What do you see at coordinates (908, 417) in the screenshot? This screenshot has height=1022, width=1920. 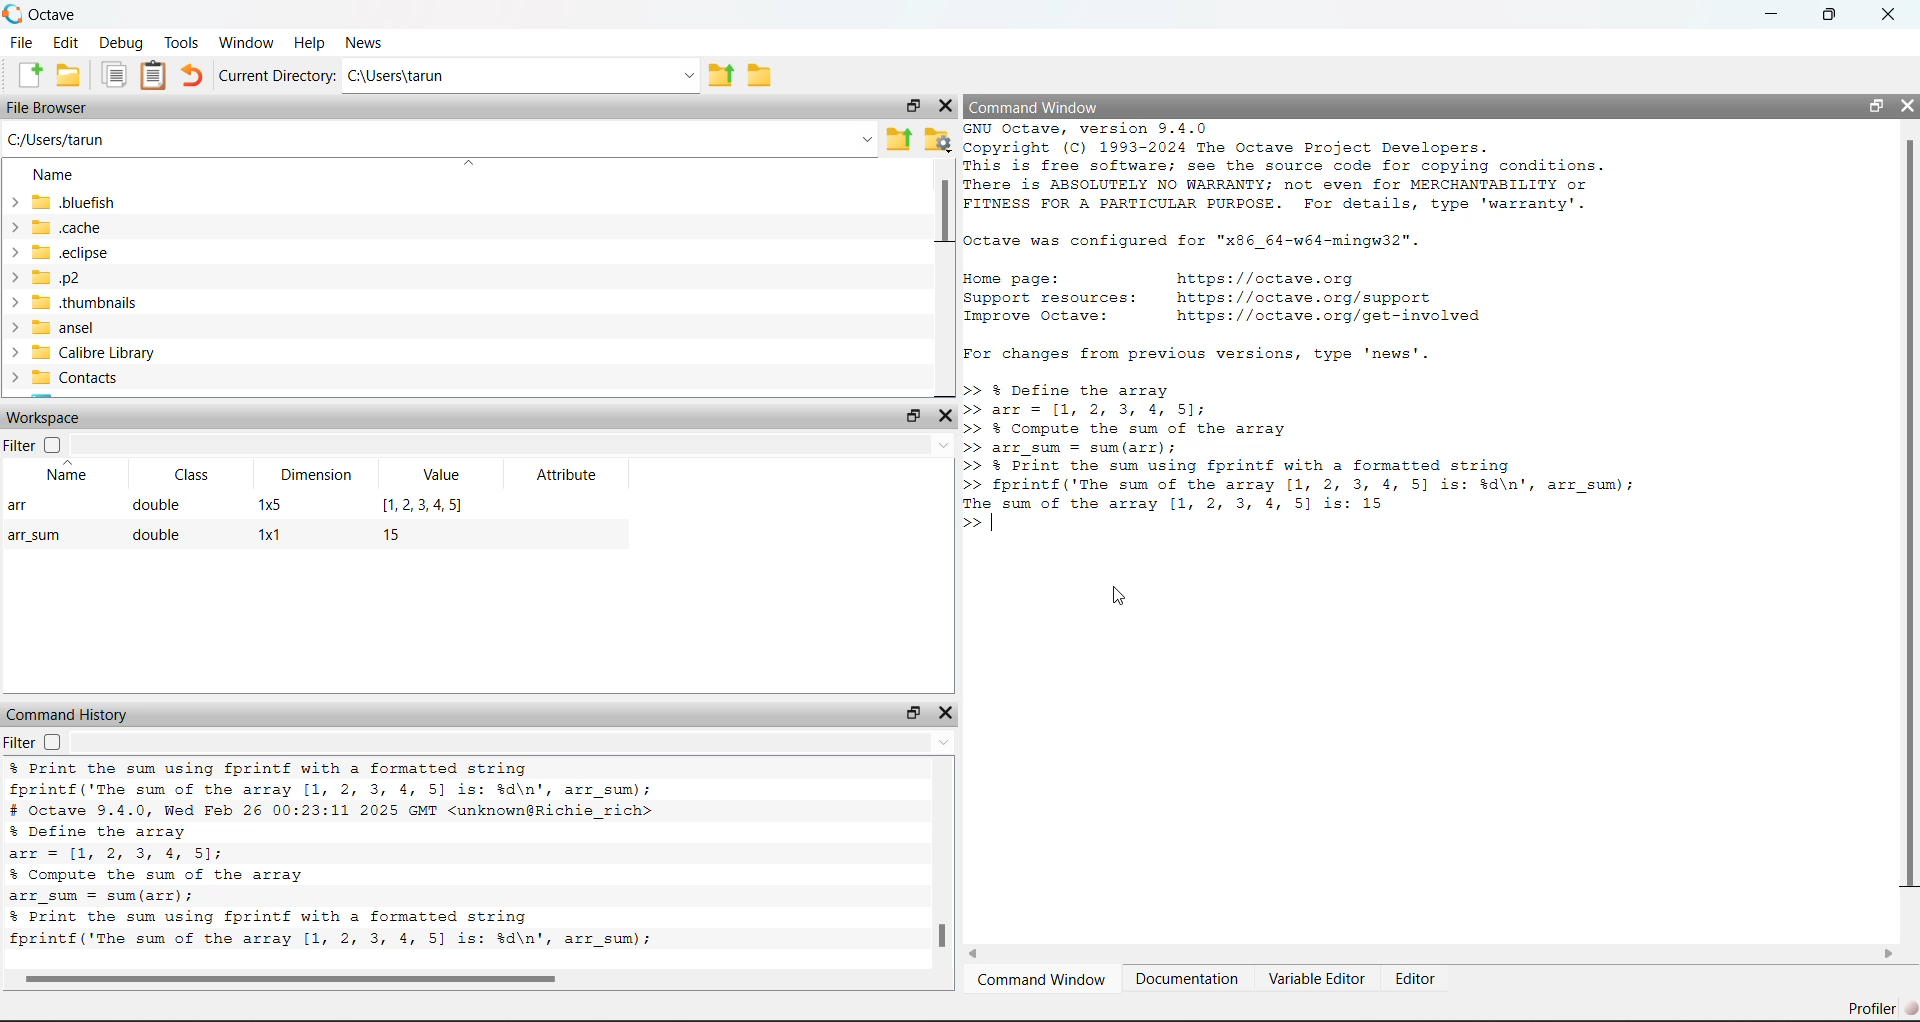 I see `Maximize` at bounding box center [908, 417].